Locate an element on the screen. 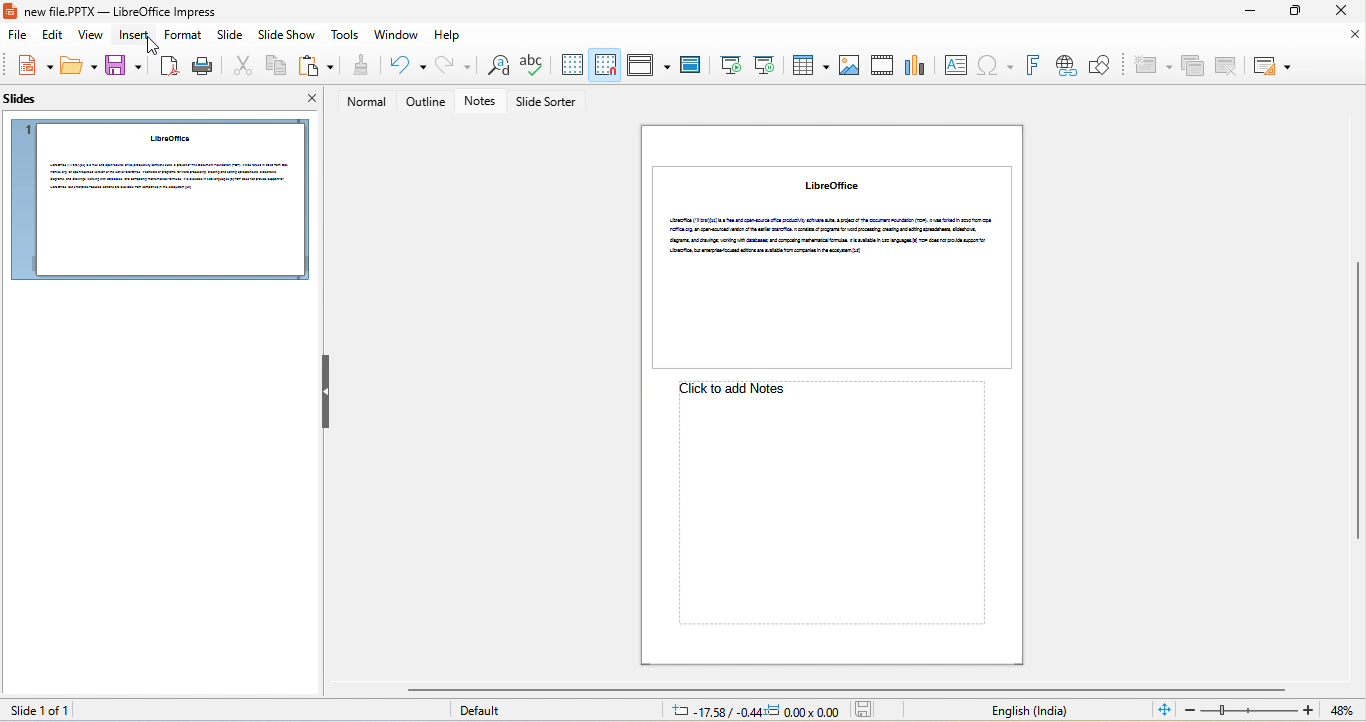  click here to add note is located at coordinates (827, 505).